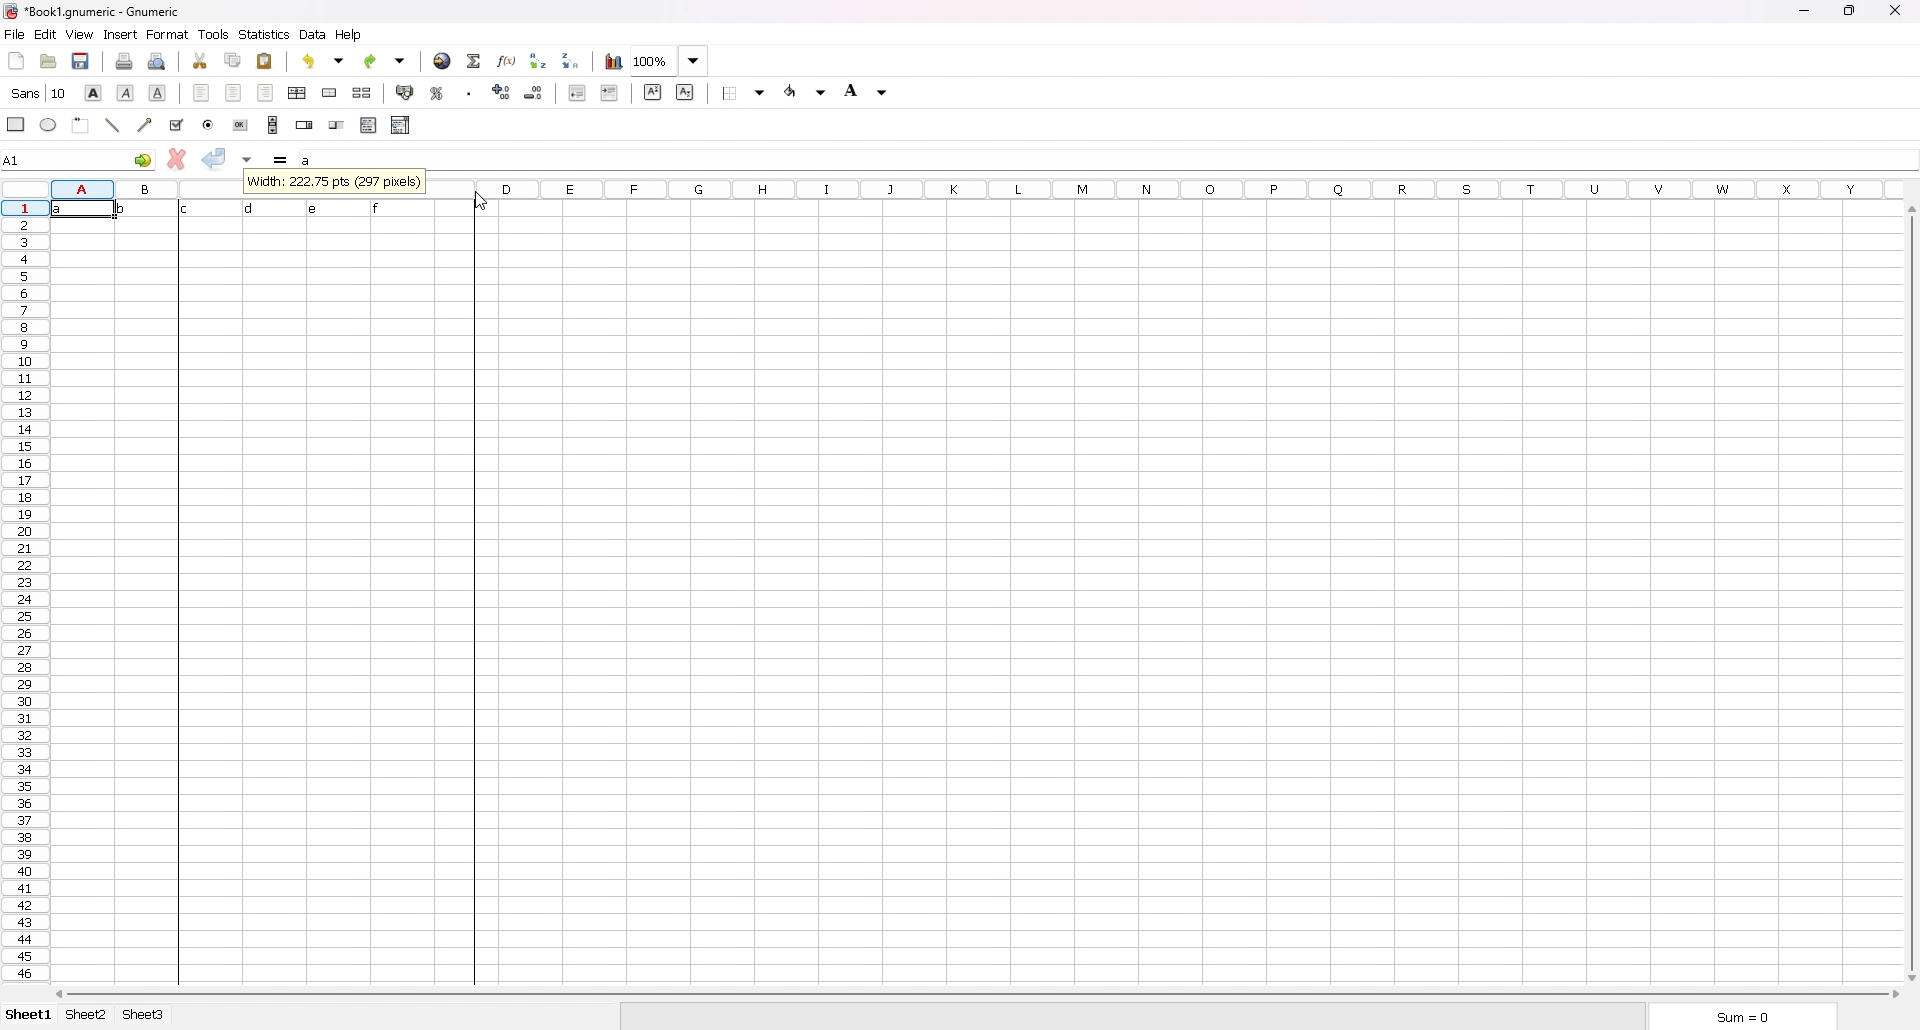 This screenshot has height=1030, width=1920. What do you see at coordinates (83, 59) in the screenshot?
I see `save` at bounding box center [83, 59].